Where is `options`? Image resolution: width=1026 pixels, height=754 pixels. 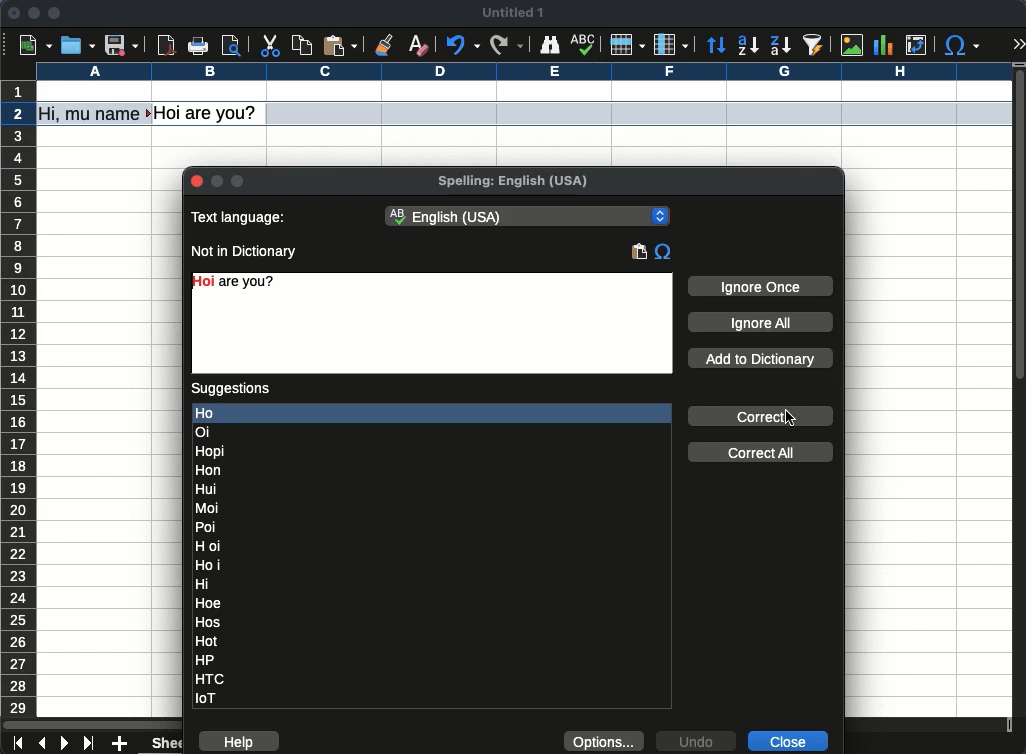 options is located at coordinates (605, 740).